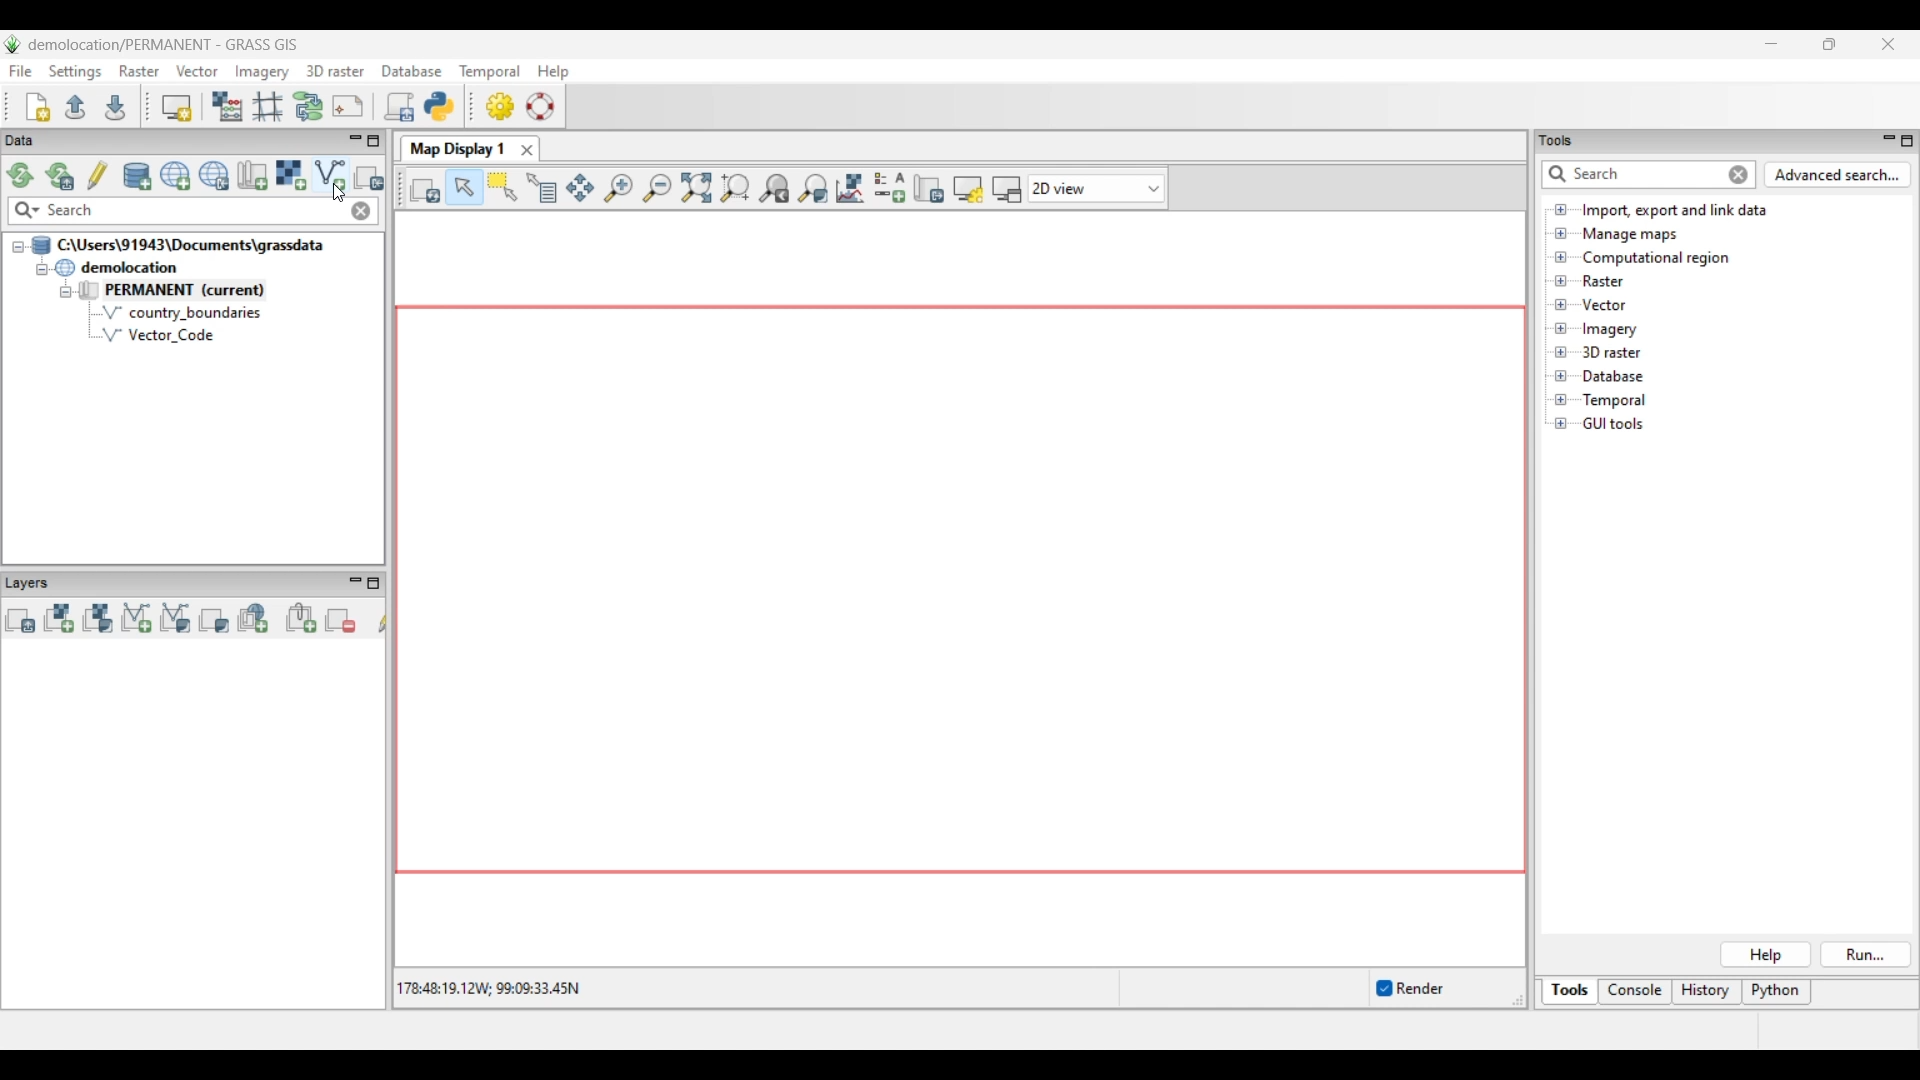  What do you see at coordinates (301, 618) in the screenshot?
I see `Add group` at bounding box center [301, 618].